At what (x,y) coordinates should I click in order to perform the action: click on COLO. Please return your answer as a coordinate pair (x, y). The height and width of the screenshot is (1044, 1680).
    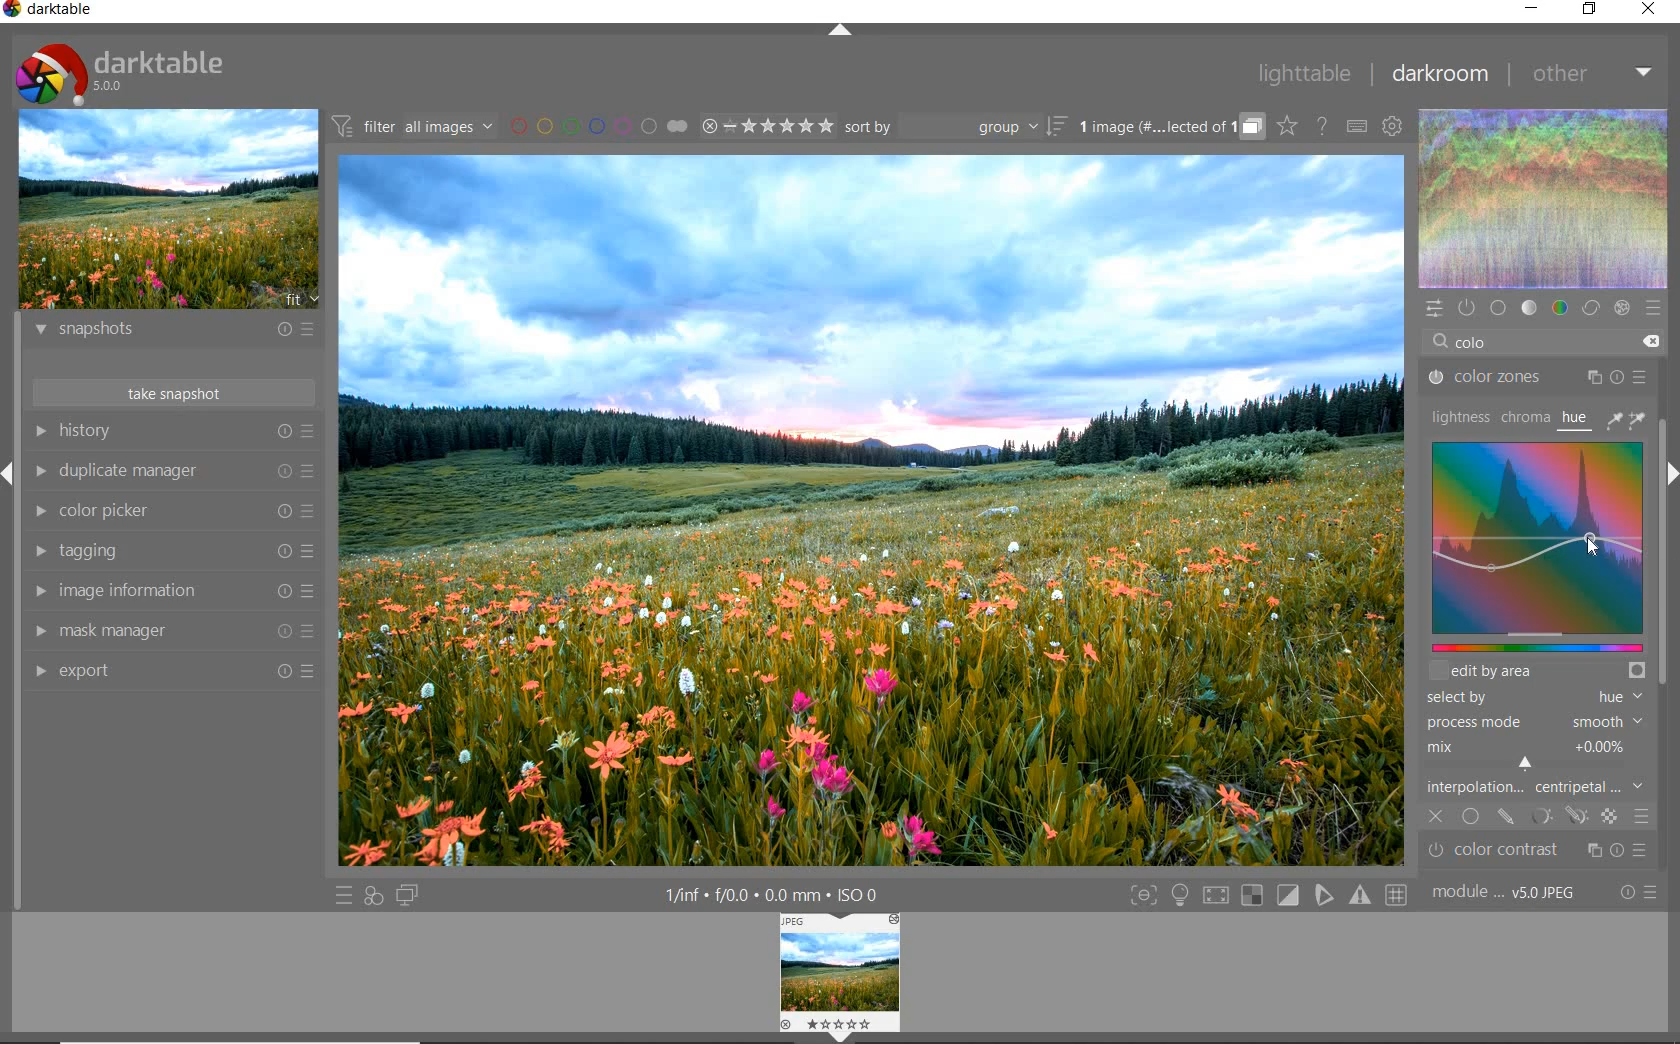
    Looking at the image, I should click on (1496, 344).